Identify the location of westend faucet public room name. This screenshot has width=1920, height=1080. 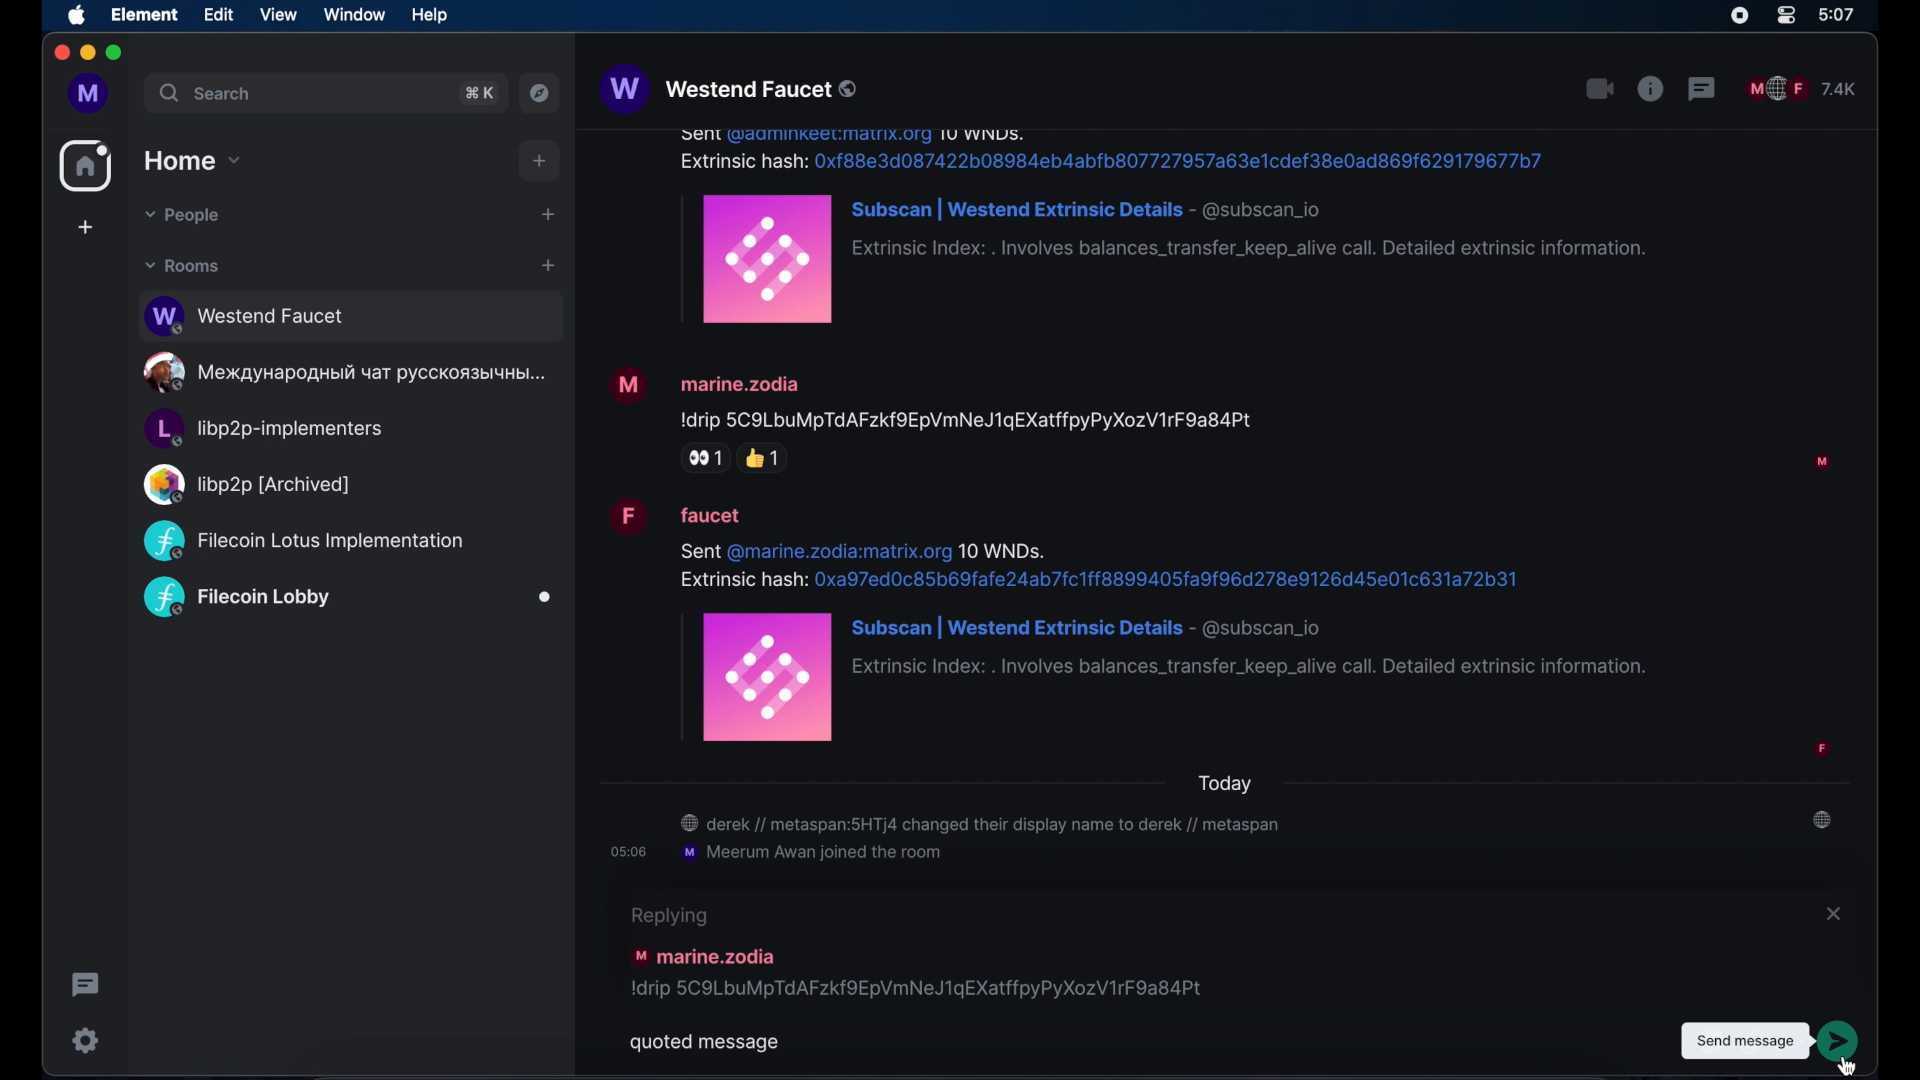
(729, 91).